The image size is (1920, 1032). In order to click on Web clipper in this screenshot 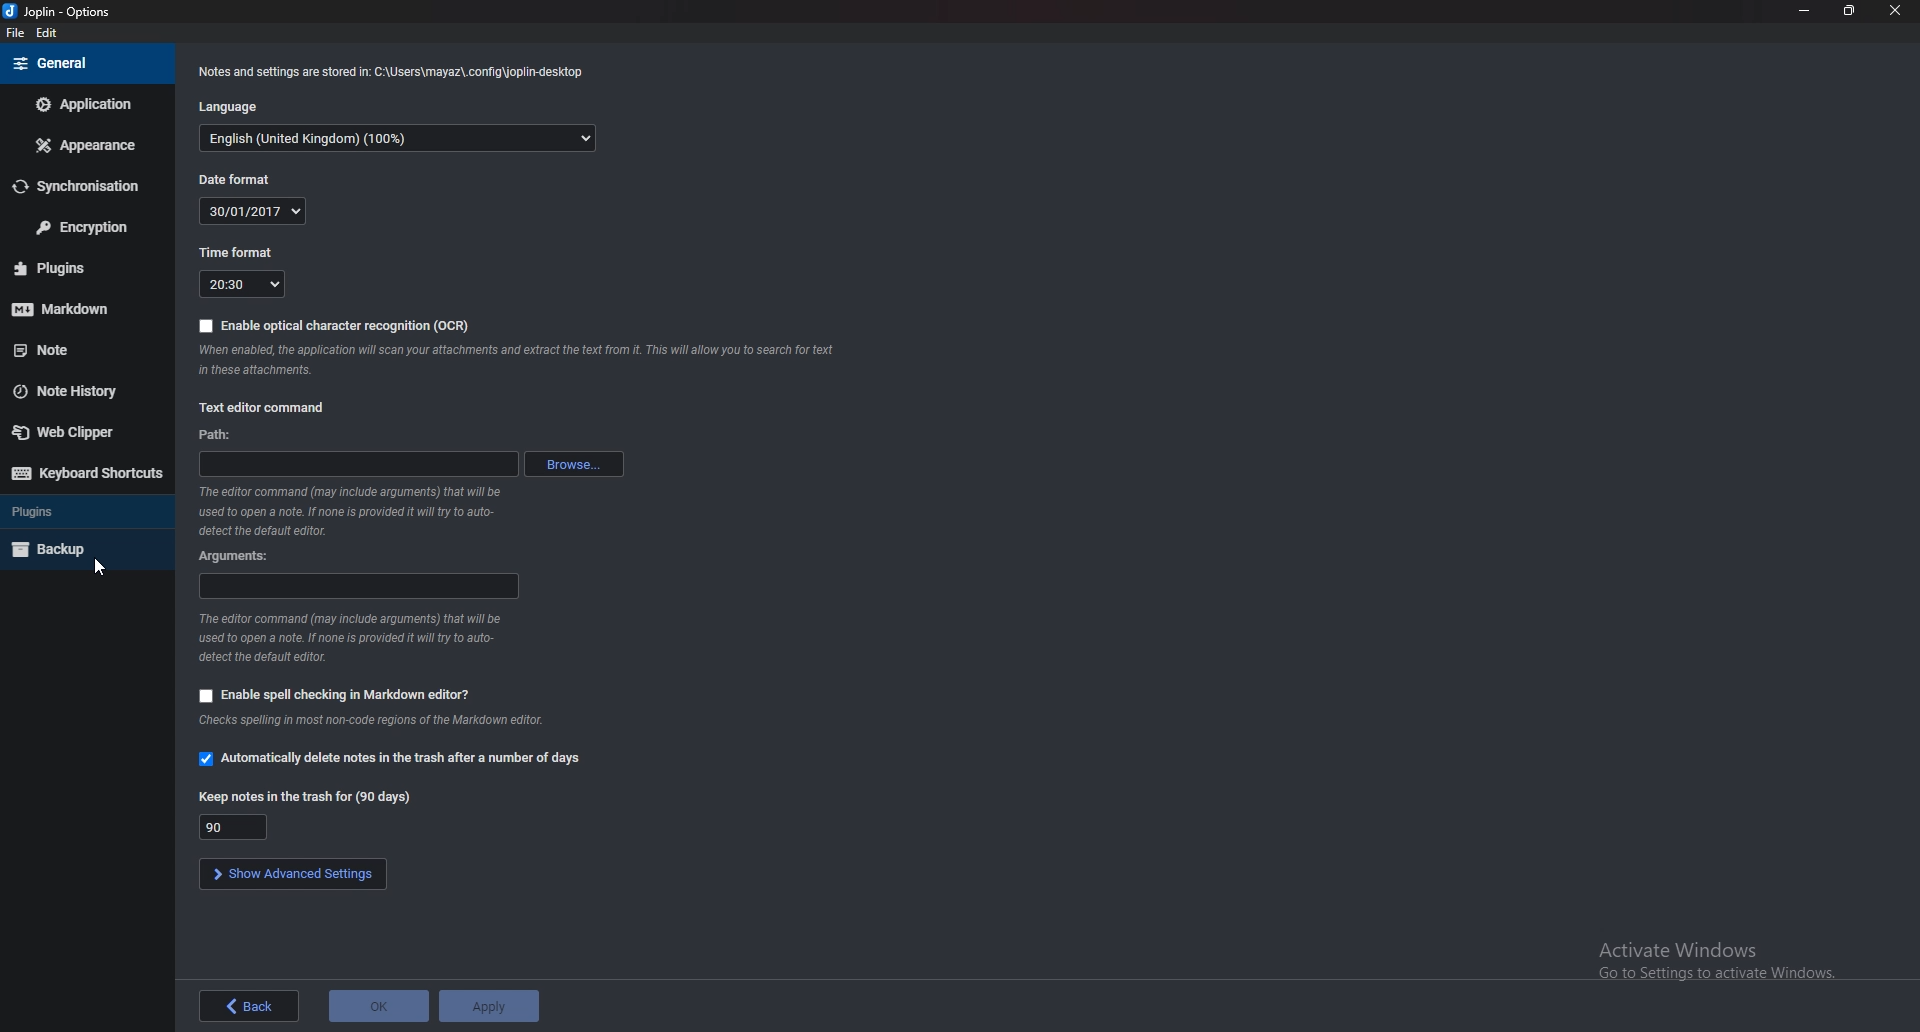, I will do `click(75, 431)`.